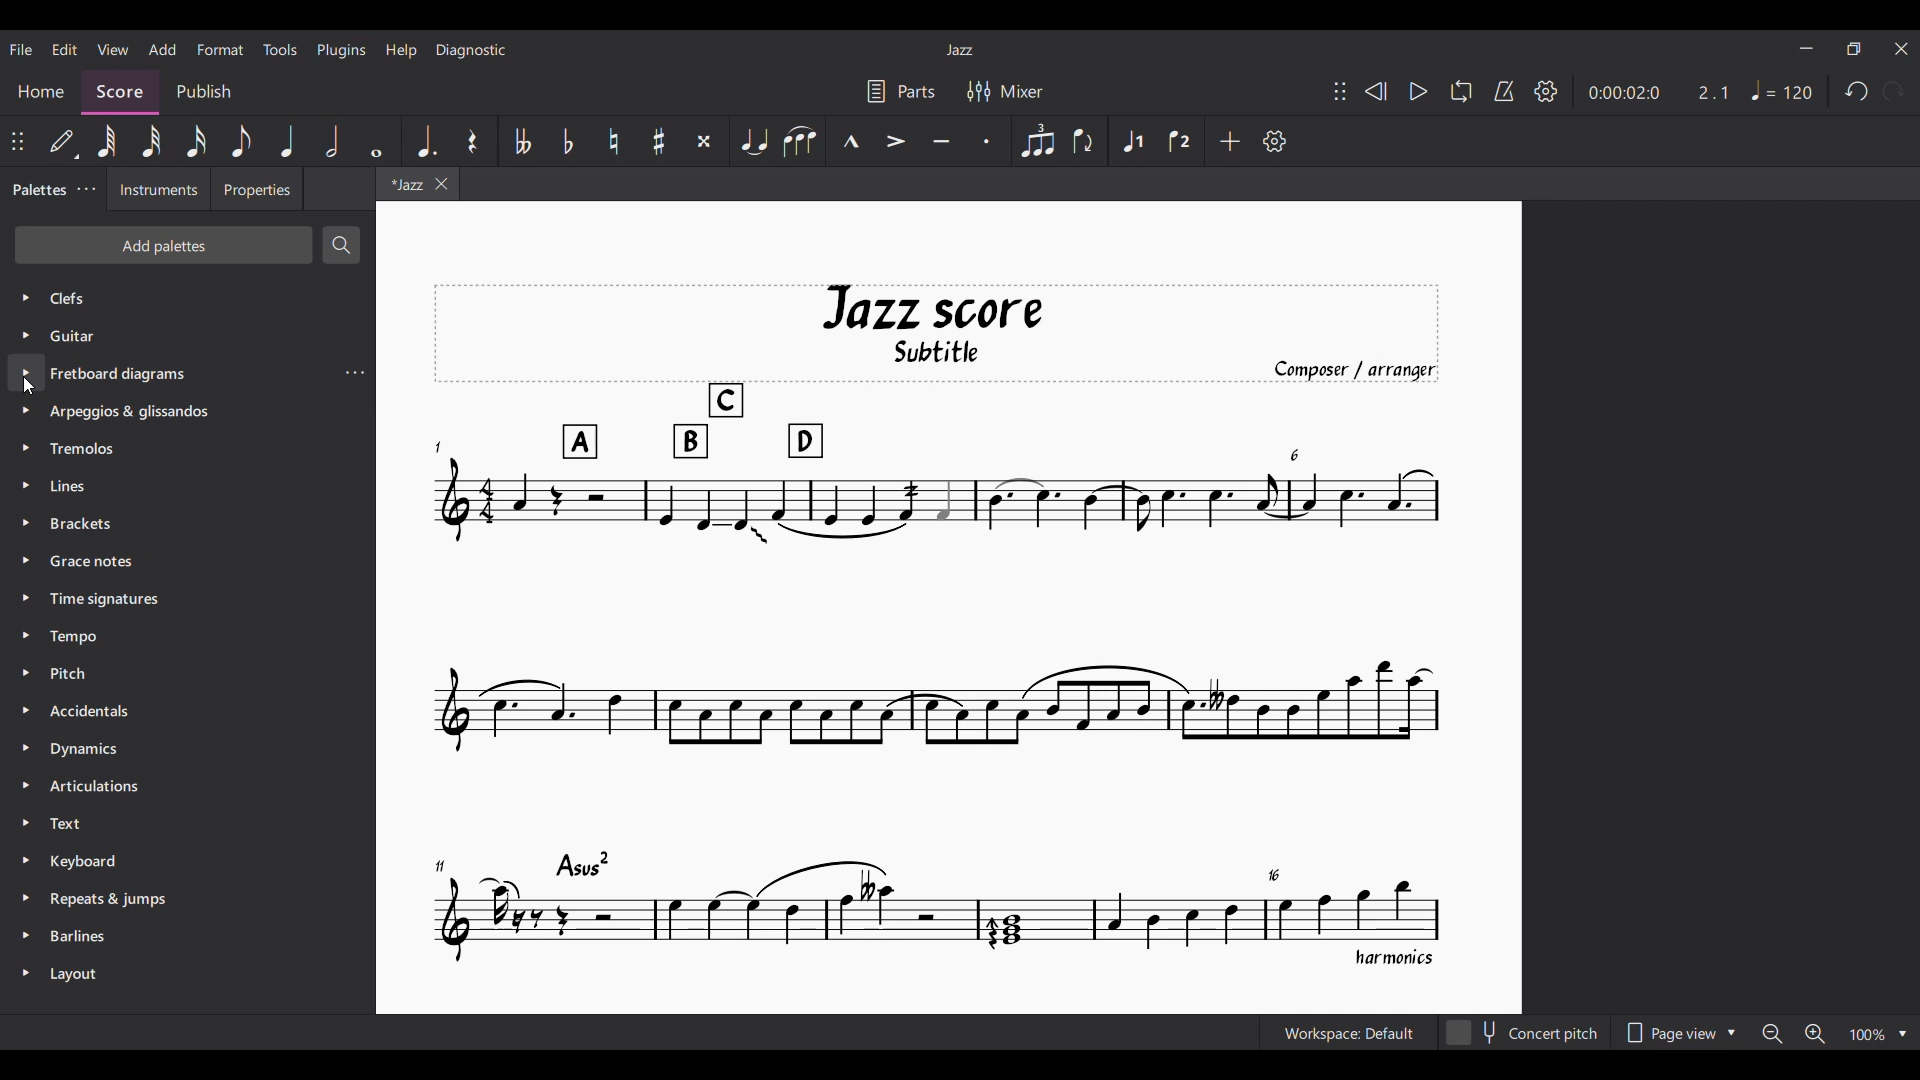 The height and width of the screenshot is (1080, 1920). Describe the element at coordinates (1377, 91) in the screenshot. I see `Rewind` at that location.